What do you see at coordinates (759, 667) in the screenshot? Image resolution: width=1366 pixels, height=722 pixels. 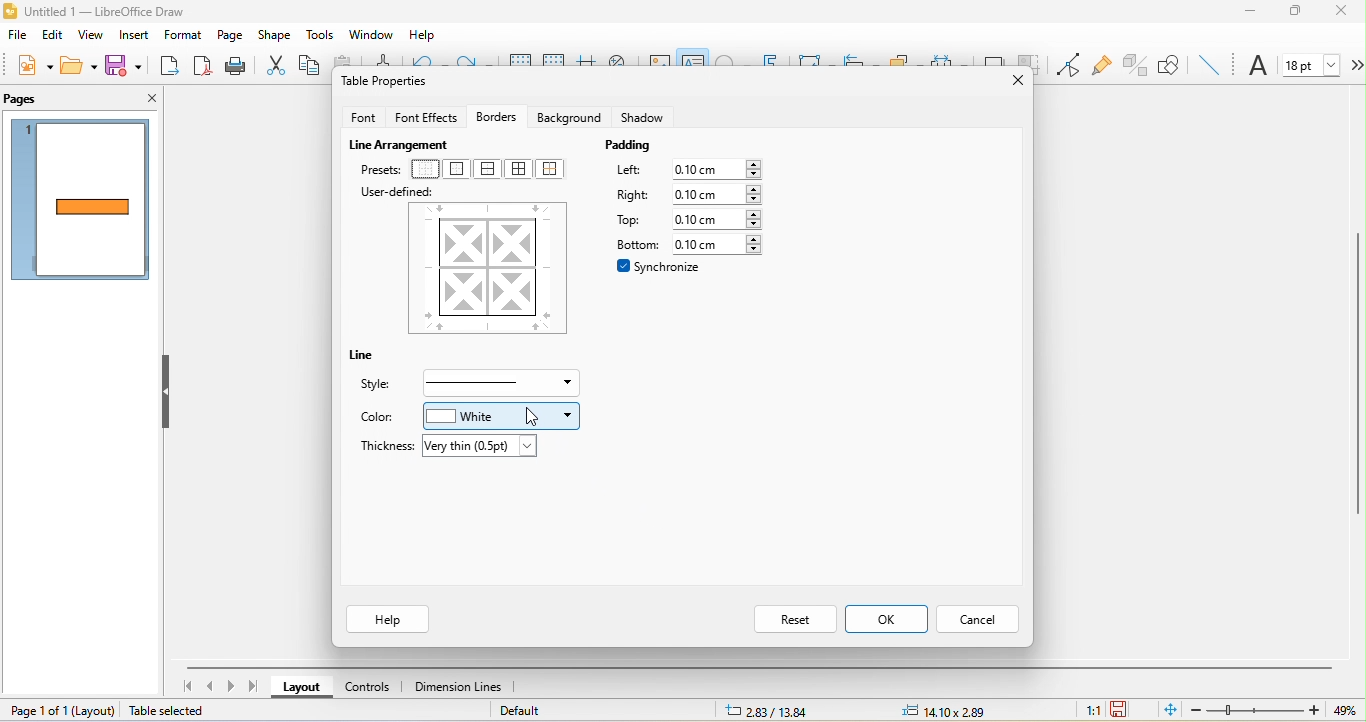 I see `horizontal scroll bar` at bounding box center [759, 667].